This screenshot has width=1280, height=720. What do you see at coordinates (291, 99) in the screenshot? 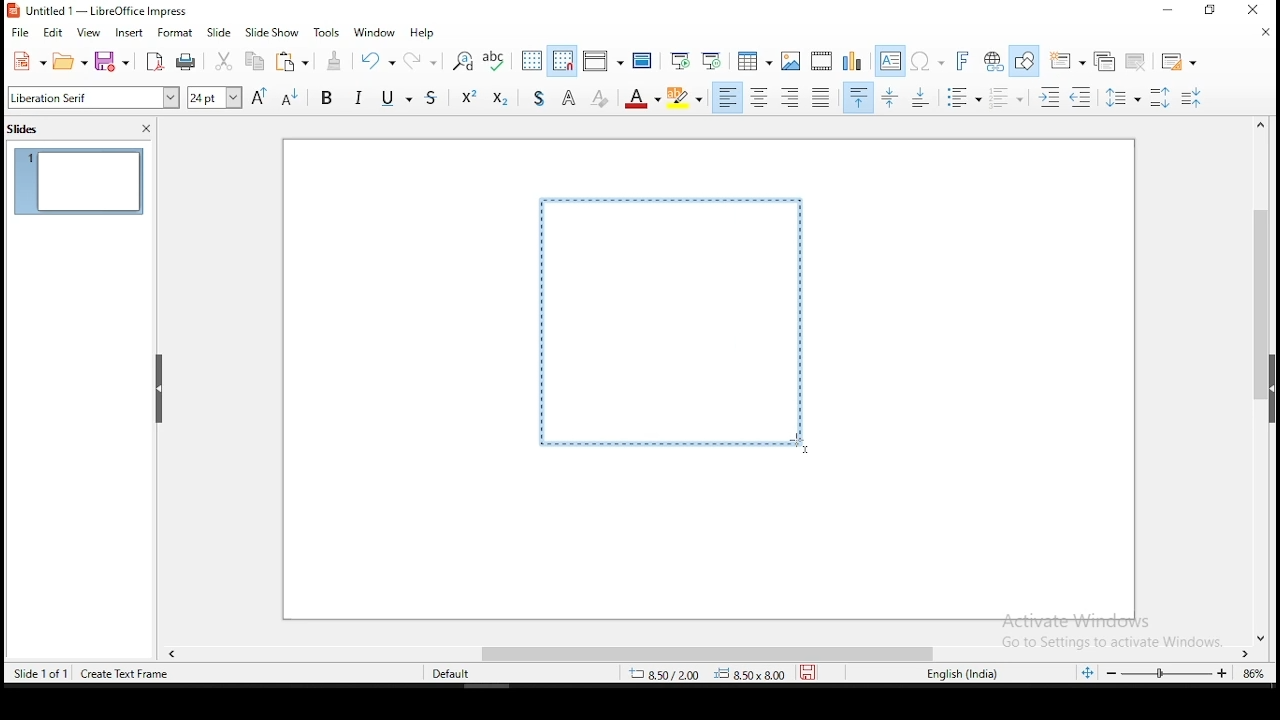
I see `decrease font size` at bounding box center [291, 99].